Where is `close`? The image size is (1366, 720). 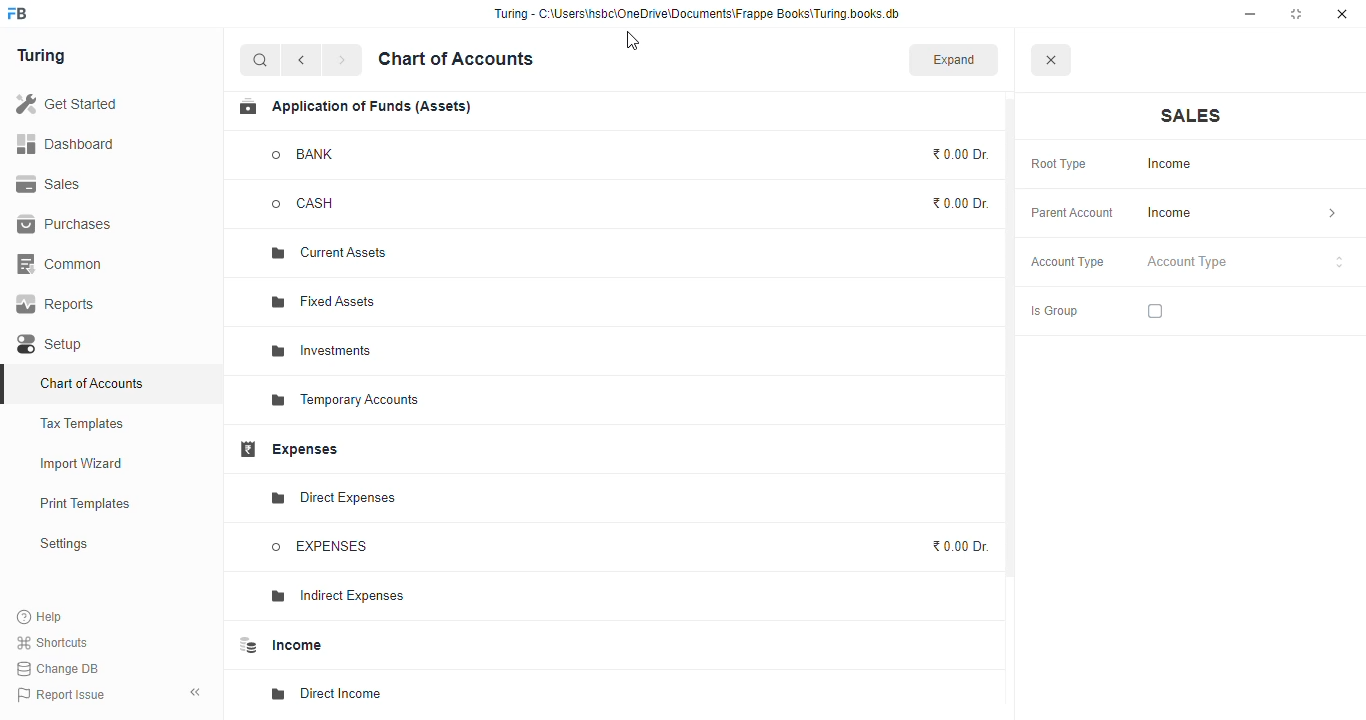
close is located at coordinates (1342, 14).